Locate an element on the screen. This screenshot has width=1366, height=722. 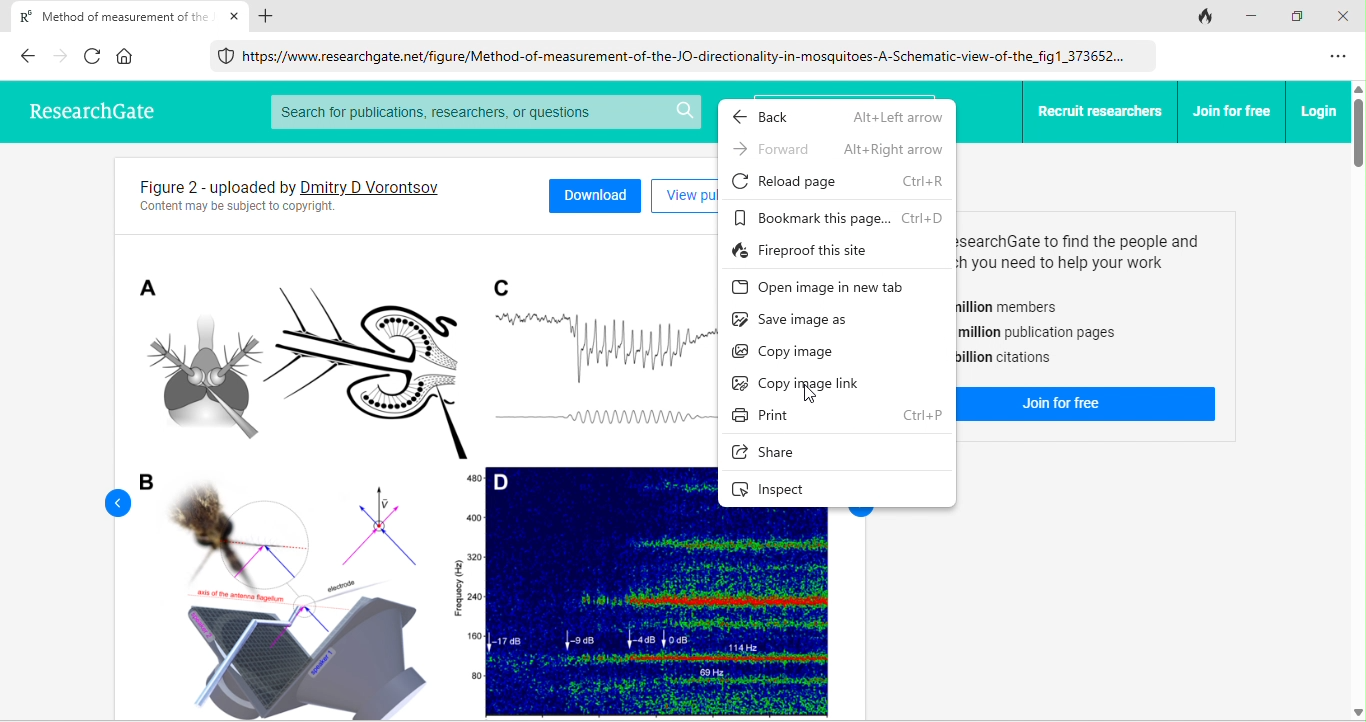
forward is located at coordinates (837, 149).